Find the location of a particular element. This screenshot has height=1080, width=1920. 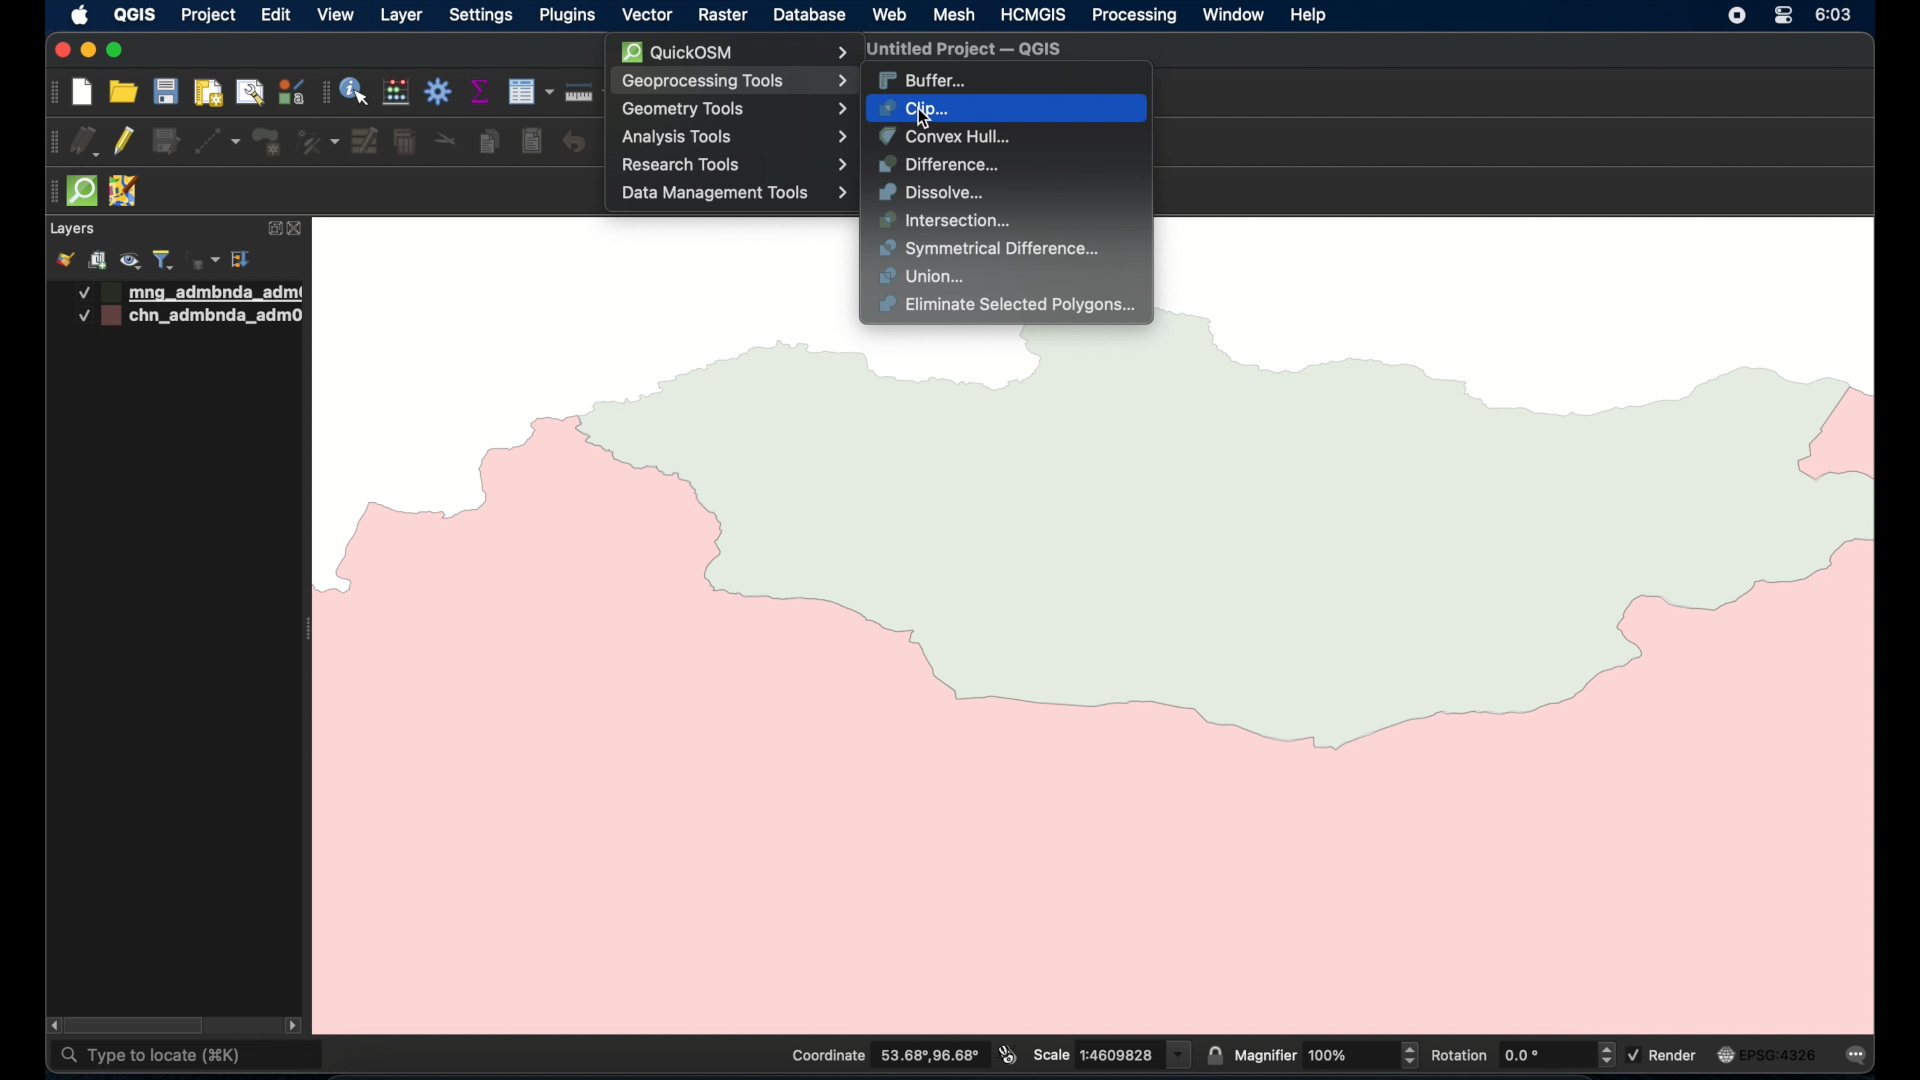

copy features is located at coordinates (491, 143).